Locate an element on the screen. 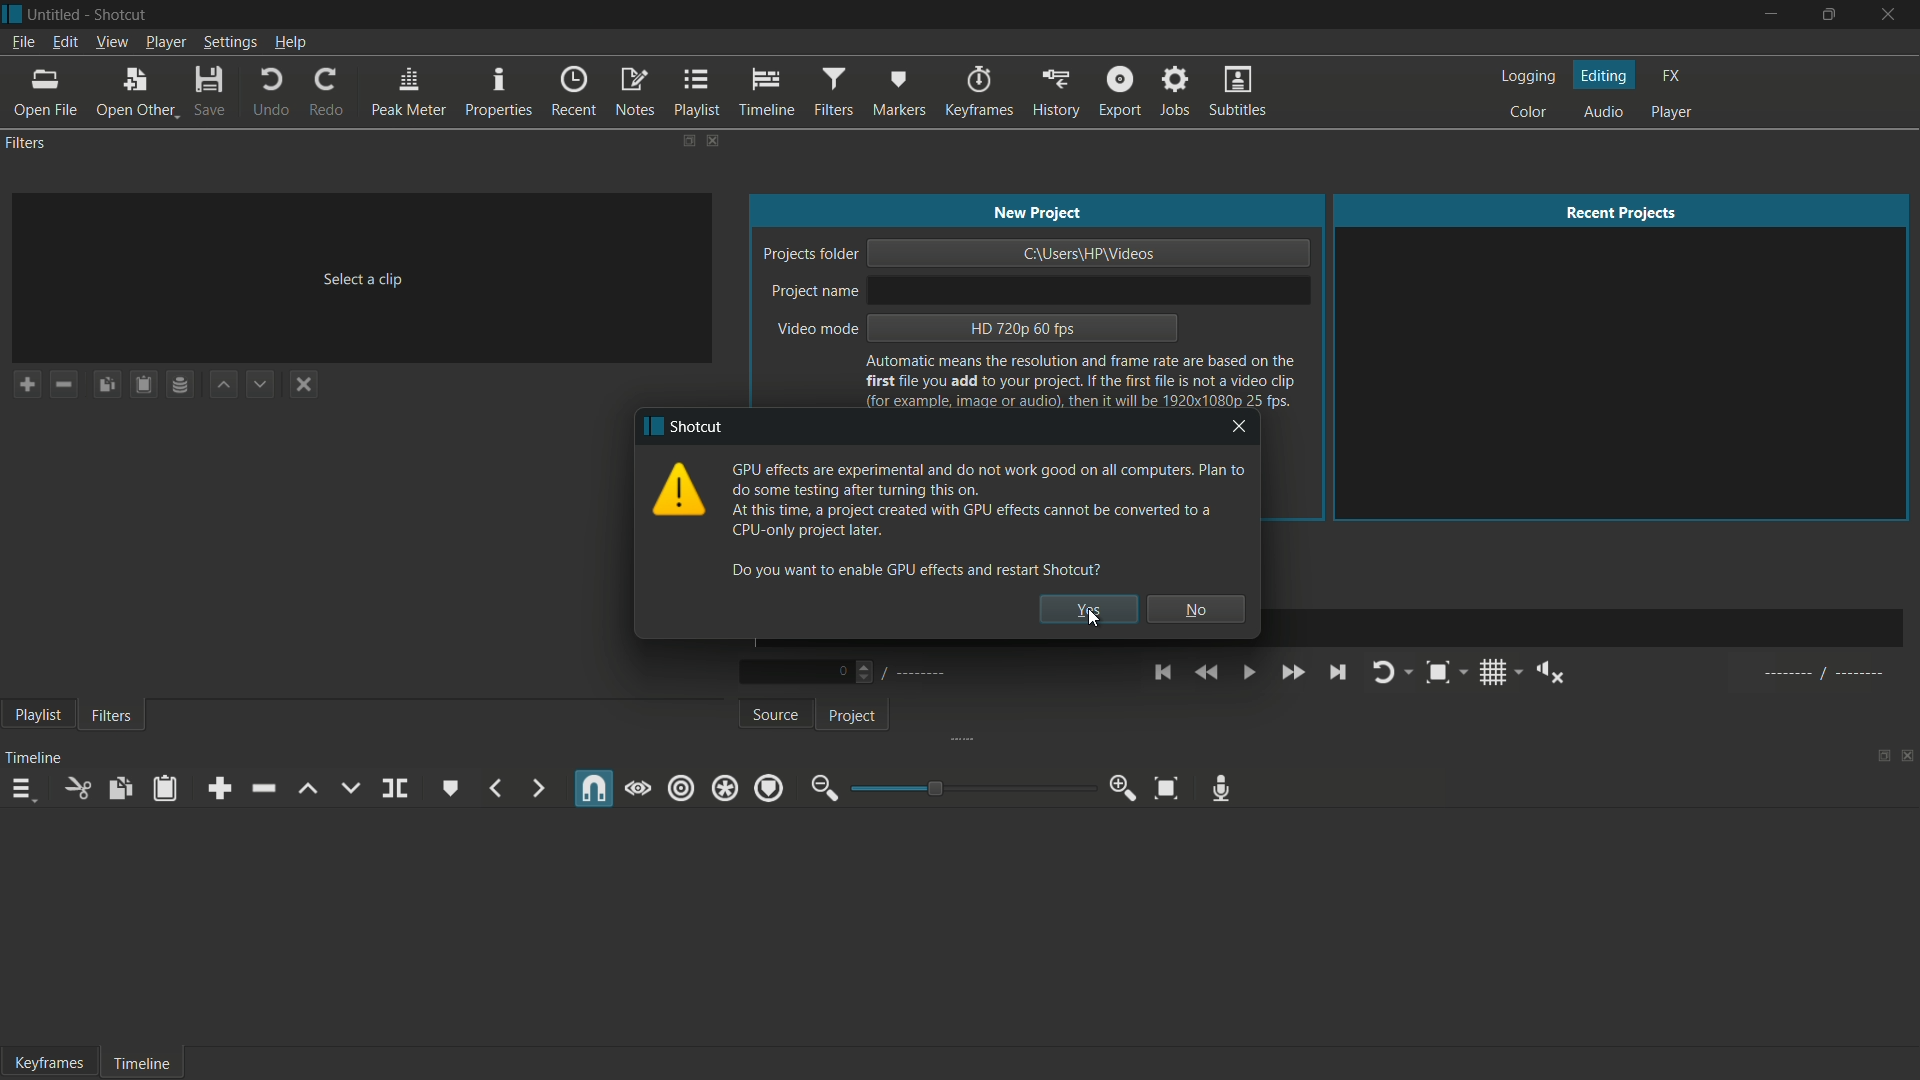  logging is located at coordinates (1527, 77).